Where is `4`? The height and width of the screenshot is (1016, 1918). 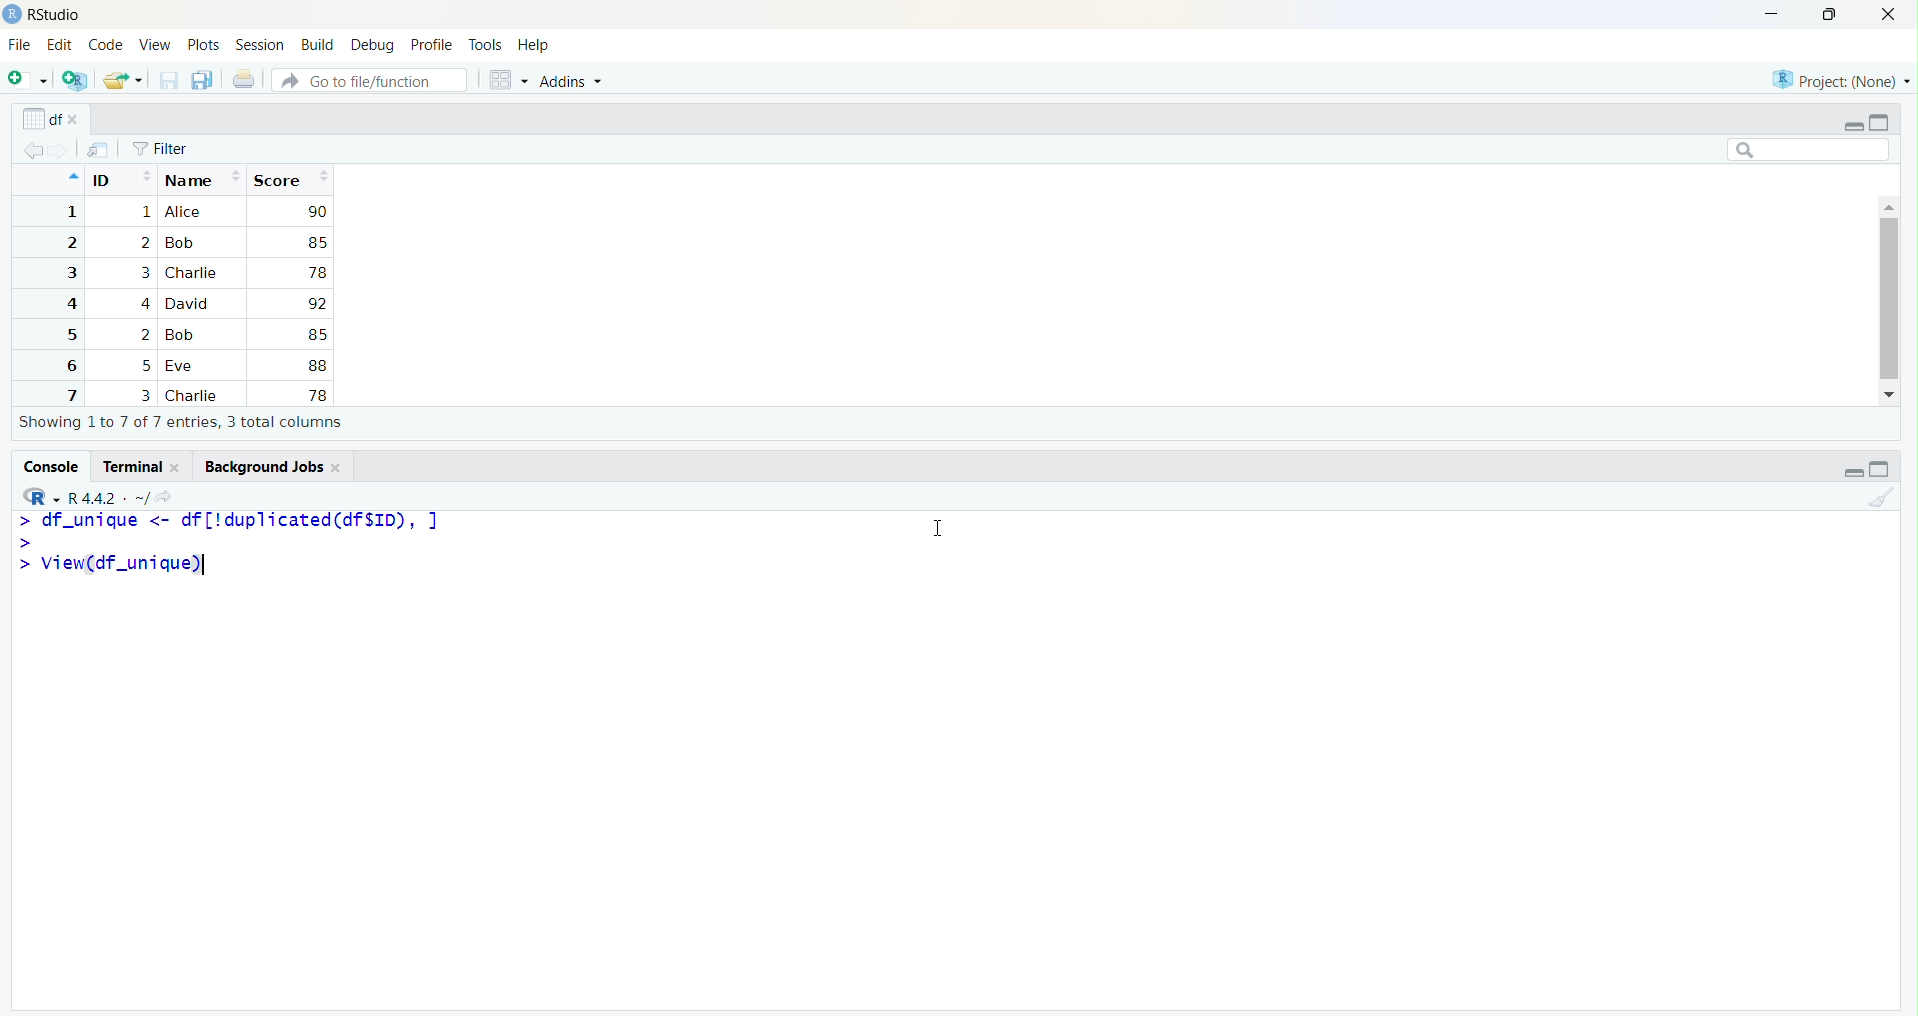
4 is located at coordinates (68, 304).